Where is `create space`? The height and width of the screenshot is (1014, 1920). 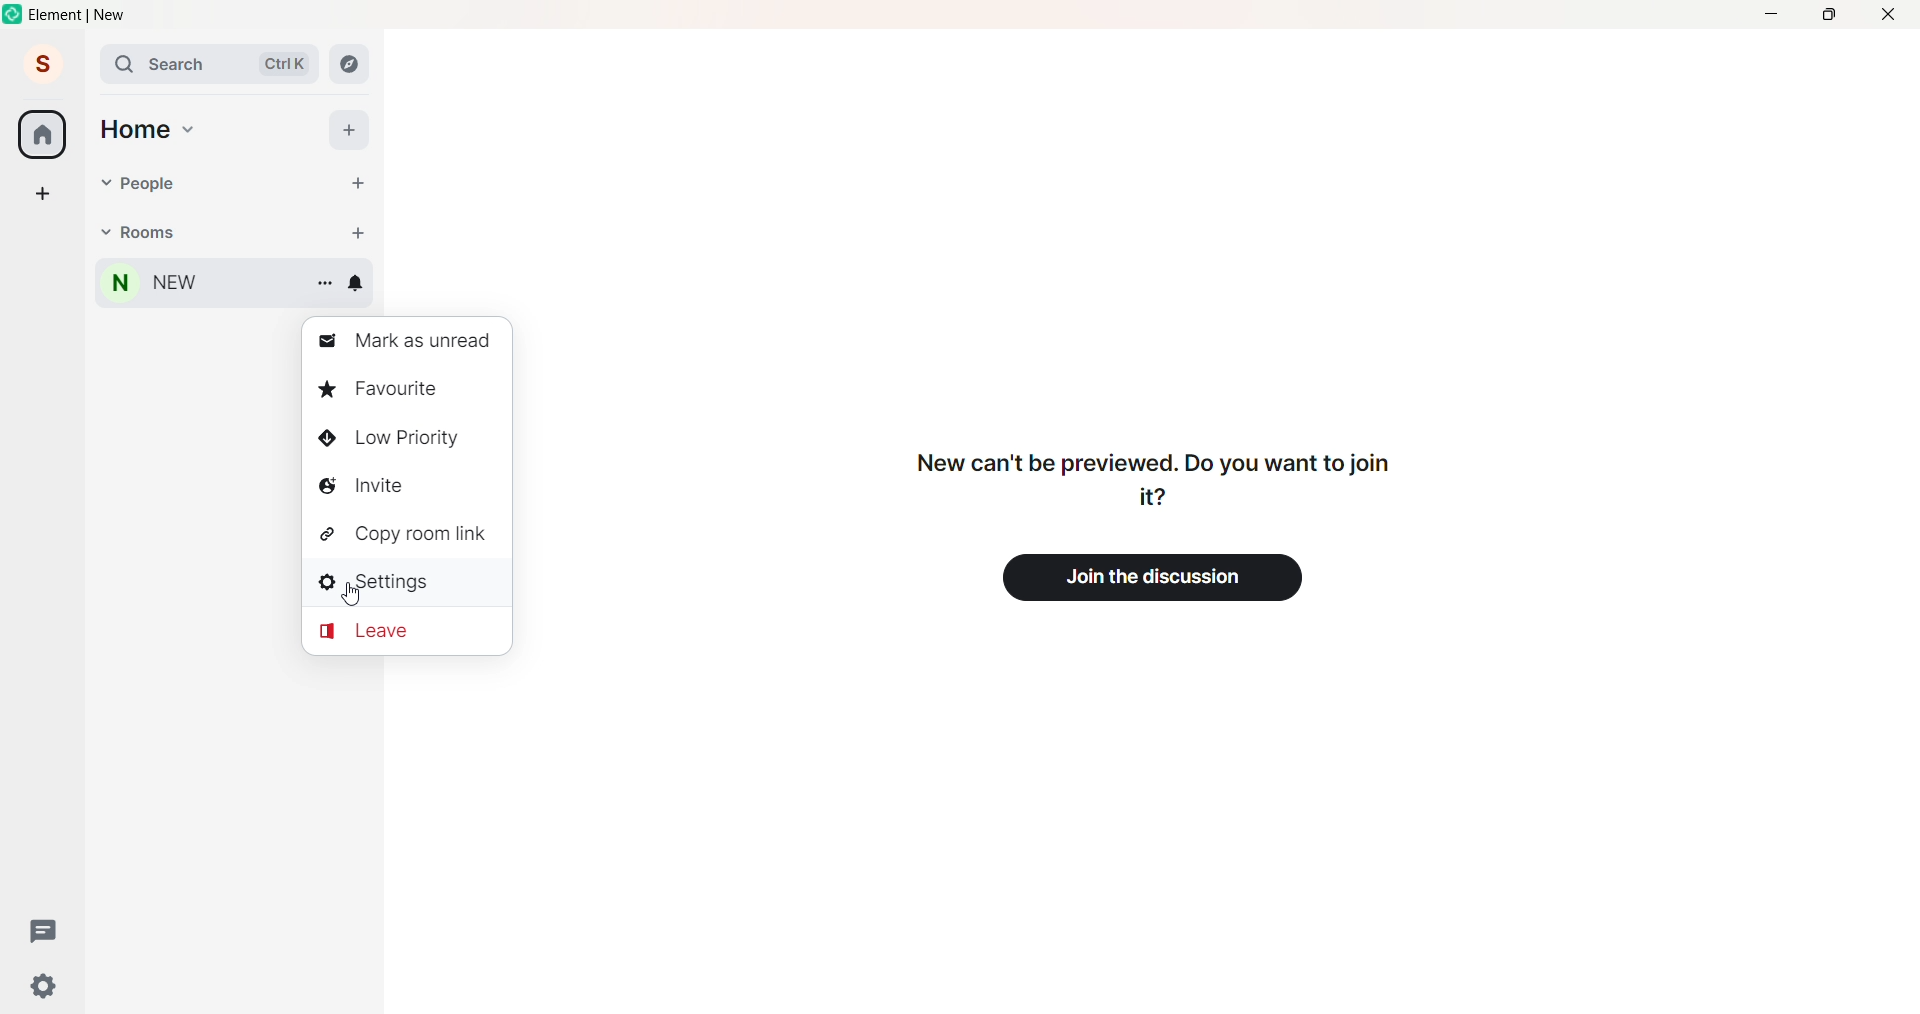
create space is located at coordinates (41, 187).